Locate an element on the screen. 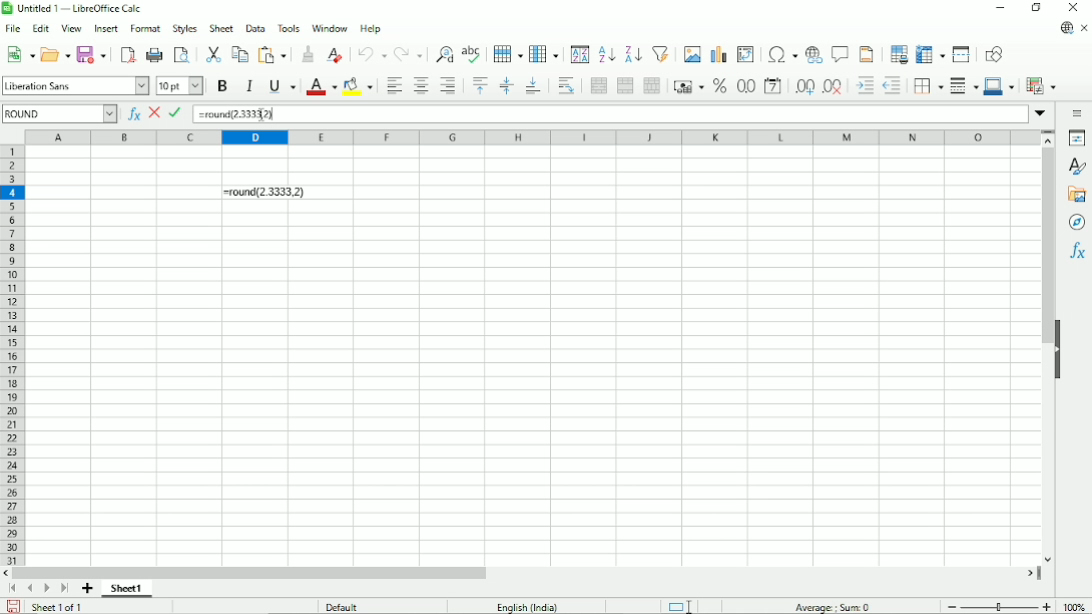 Image resolution: width=1092 pixels, height=614 pixels. Align left is located at coordinates (393, 86).